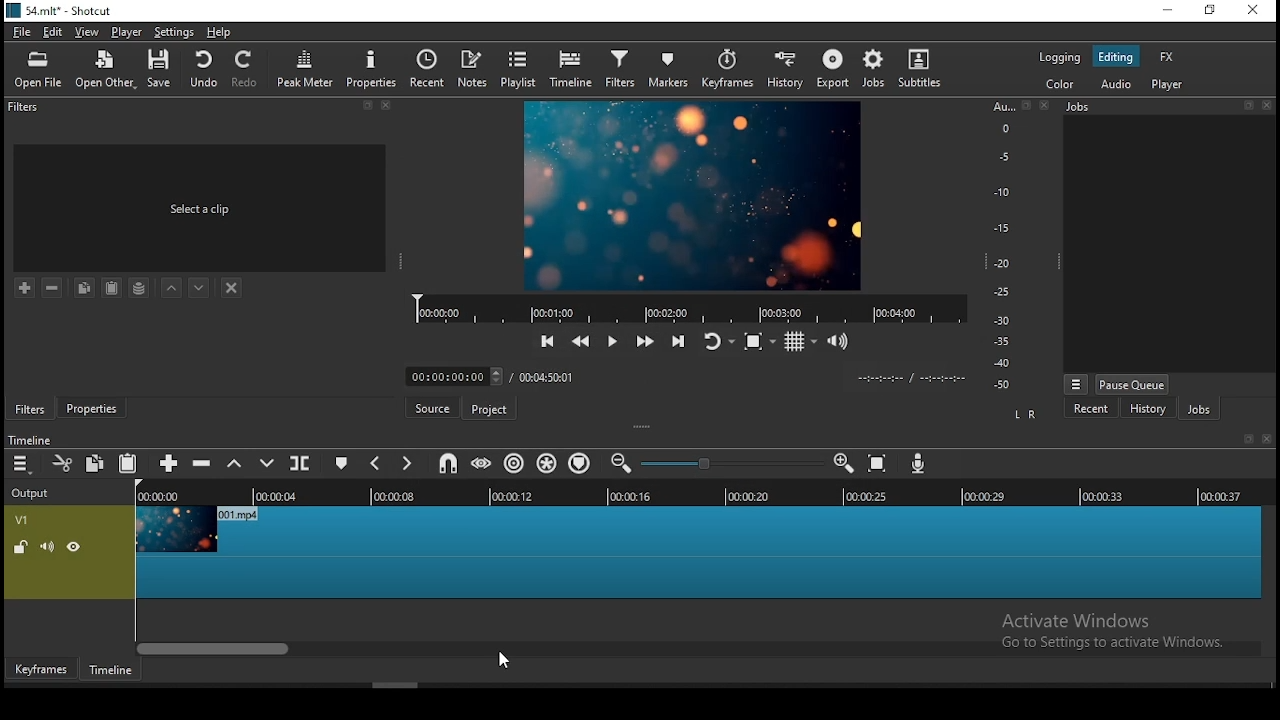 The width and height of the screenshot is (1280, 720). What do you see at coordinates (24, 464) in the screenshot?
I see `timeline menu` at bounding box center [24, 464].